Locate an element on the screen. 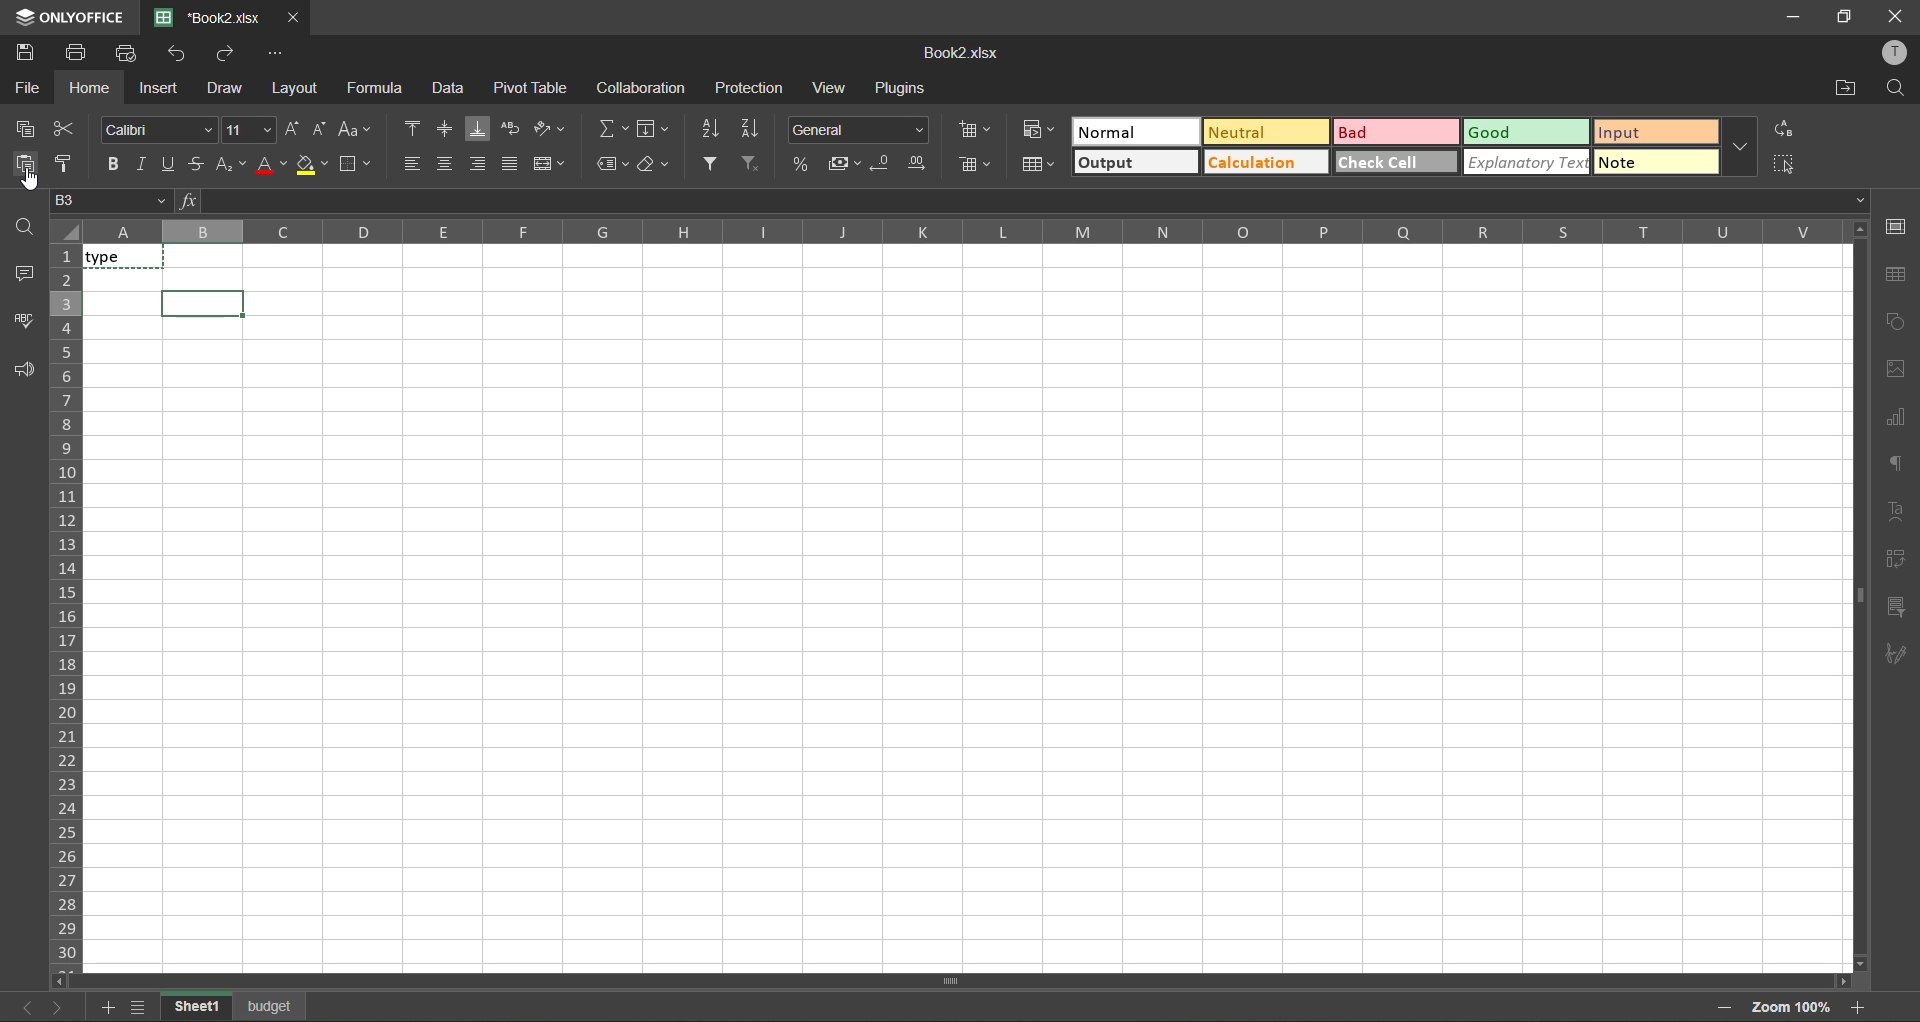 This screenshot has height=1022, width=1920. undo is located at coordinates (178, 55).